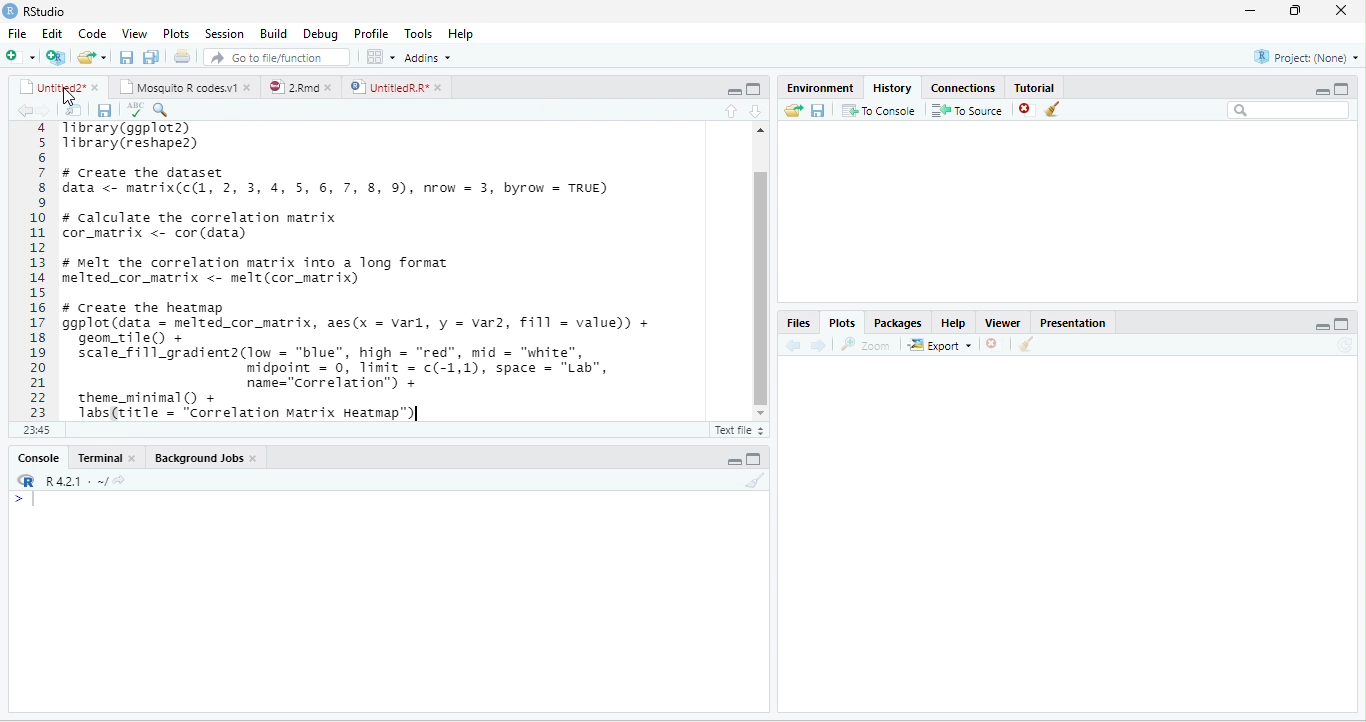 The height and width of the screenshot is (722, 1366). I want to click on presentation, so click(1077, 320).